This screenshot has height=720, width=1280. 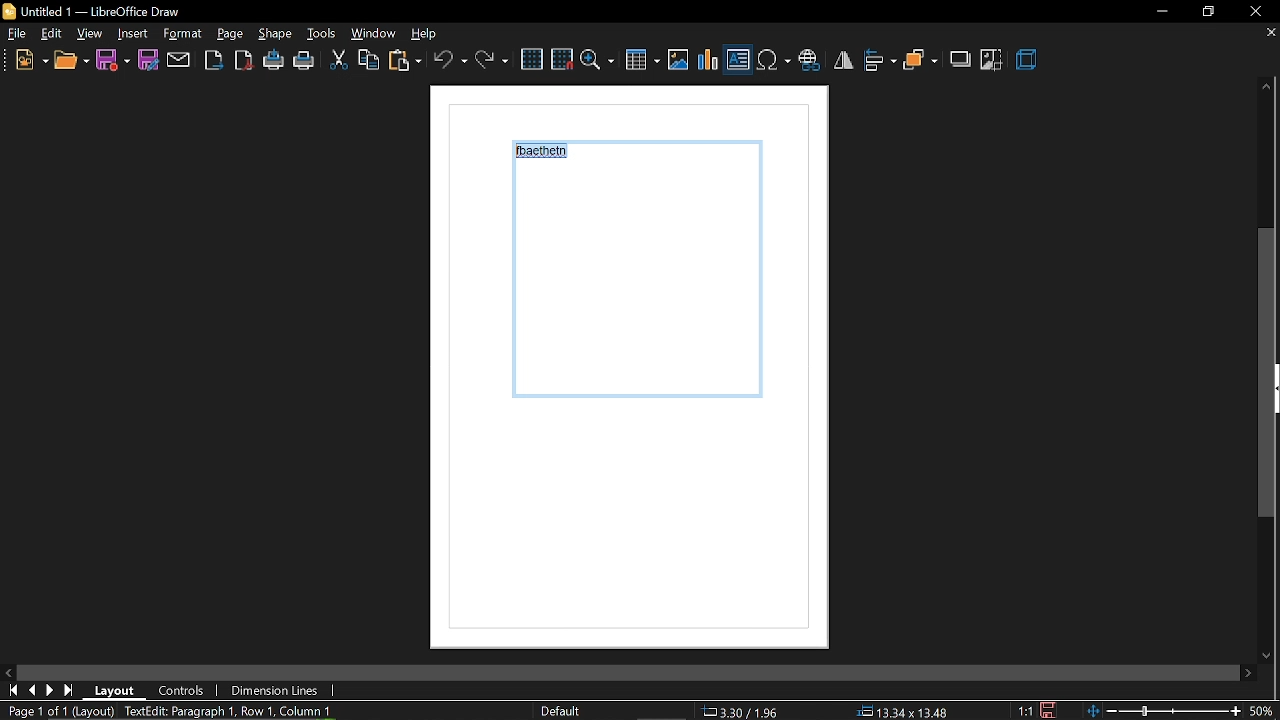 What do you see at coordinates (368, 61) in the screenshot?
I see `copy` at bounding box center [368, 61].